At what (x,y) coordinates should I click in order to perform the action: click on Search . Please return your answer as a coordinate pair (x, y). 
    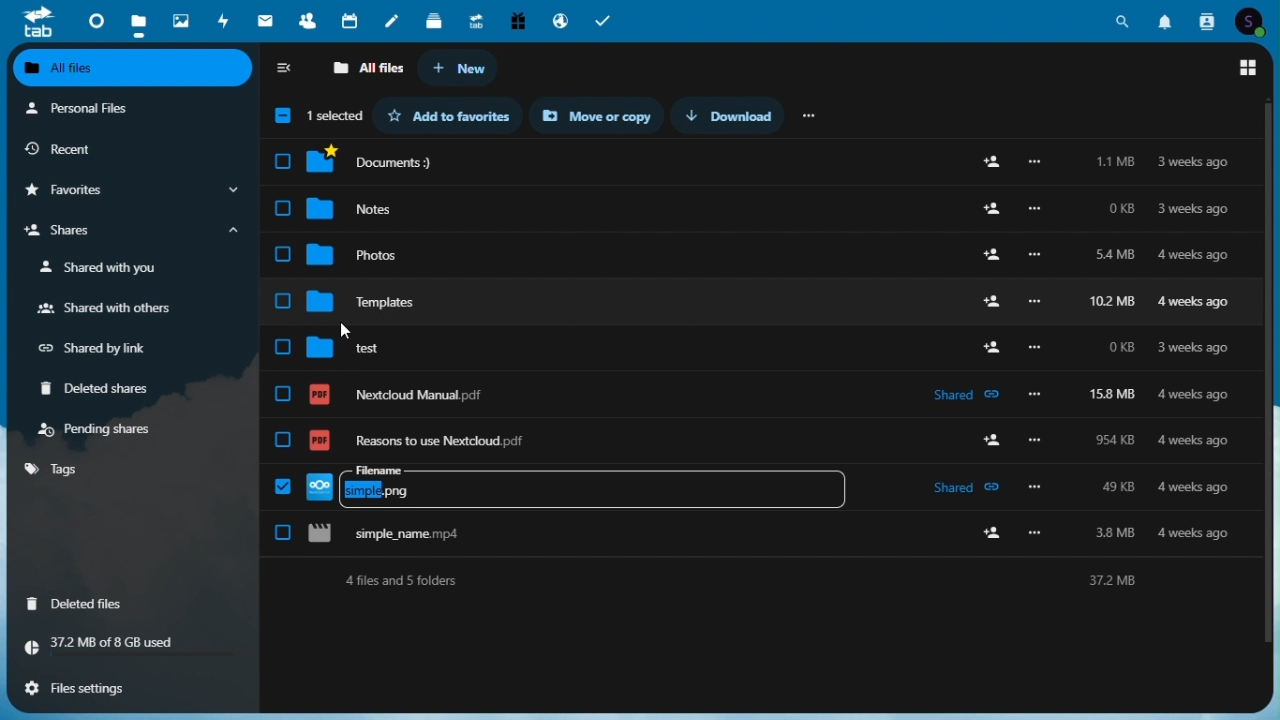
    Looking at the image, I should click on (1123, 18).